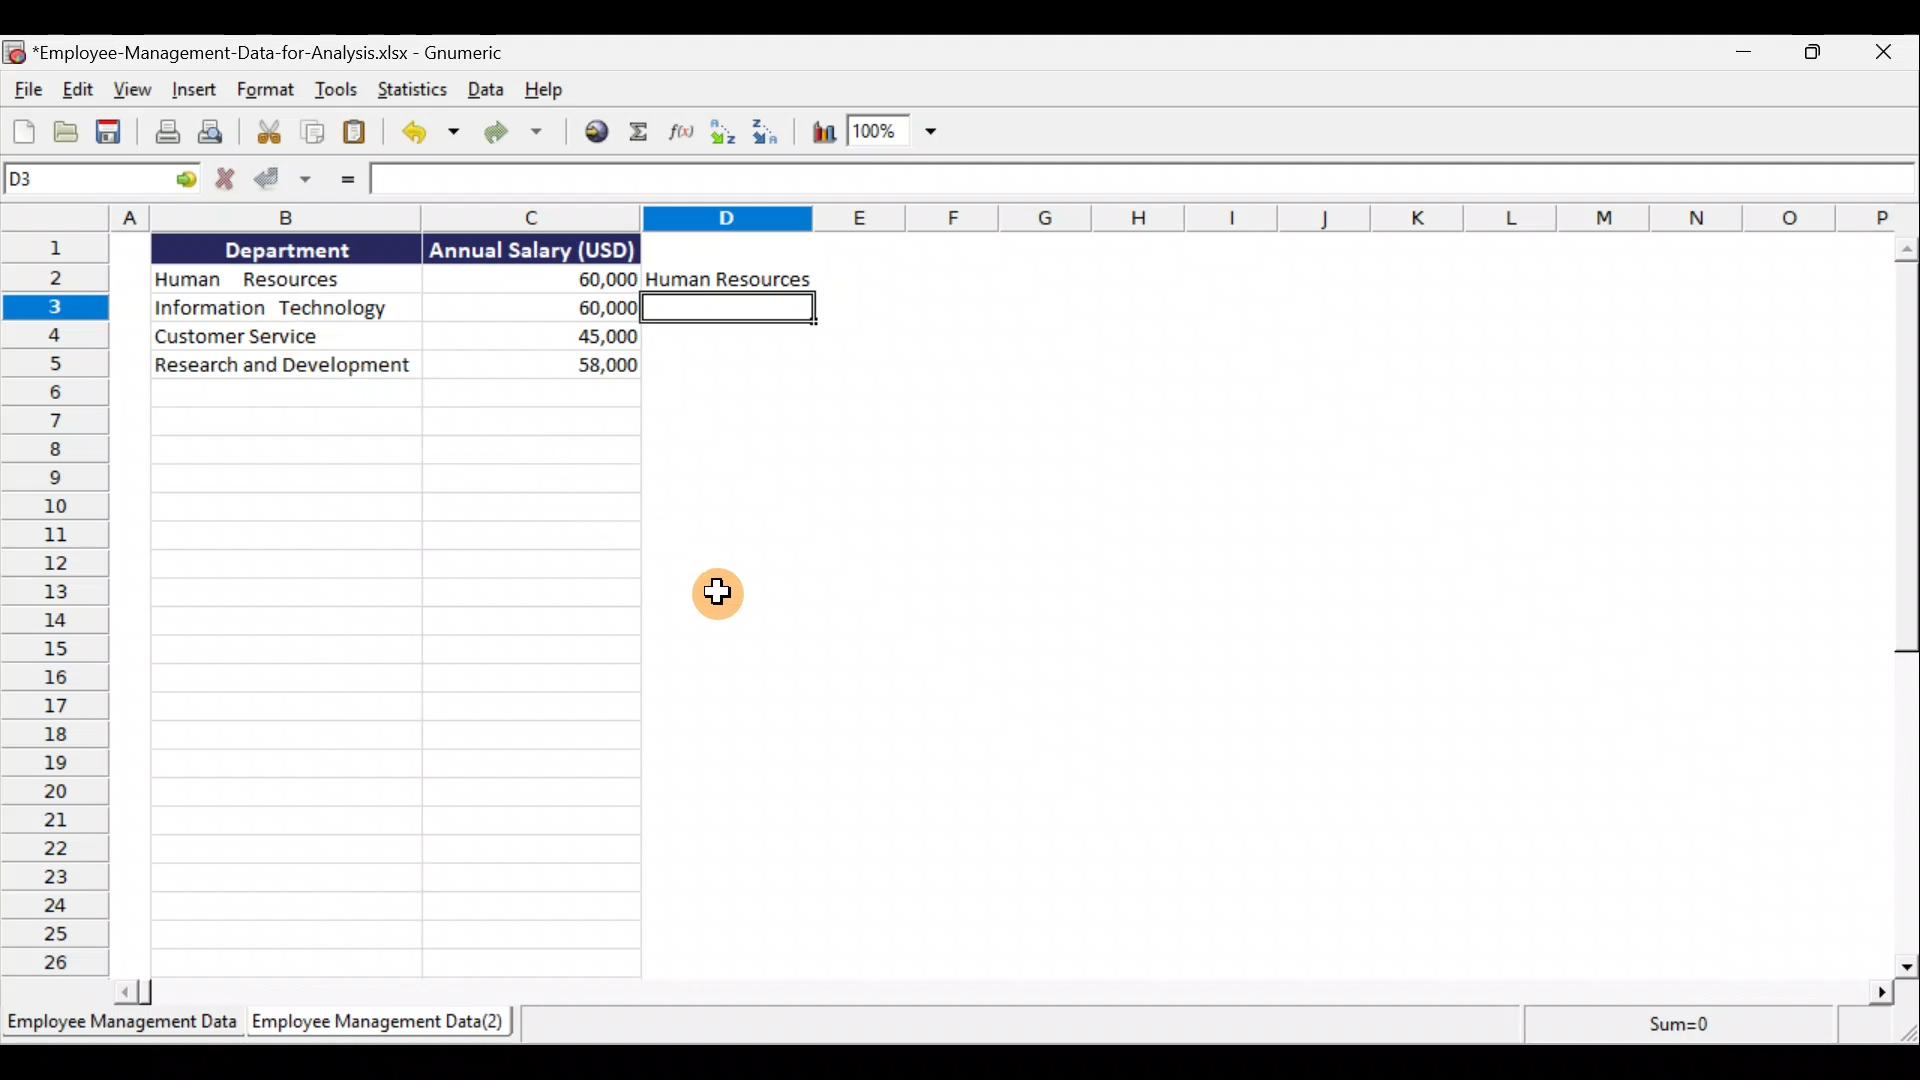  Describe the element at coordinates (1886, 60) in the screenshot. I see `close` at that location.